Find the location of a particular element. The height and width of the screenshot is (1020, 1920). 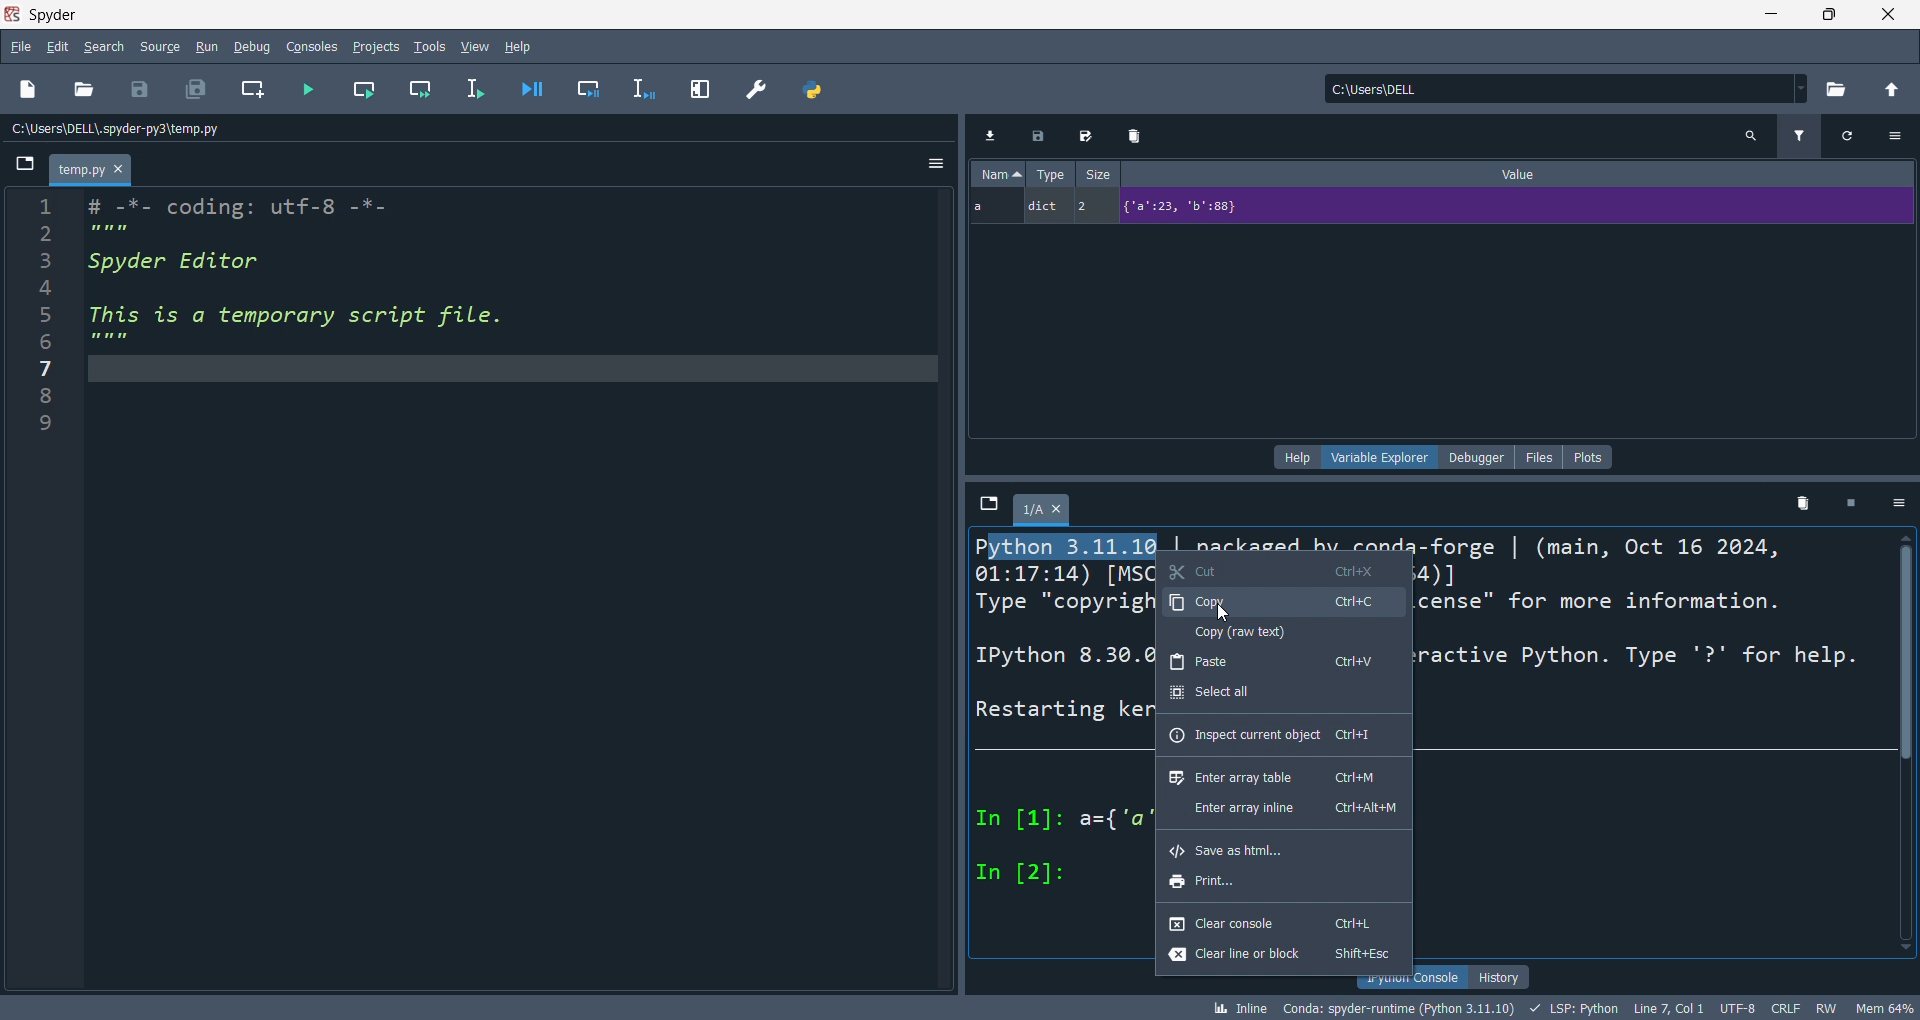

debug cell is located at coordinates (598, 88).